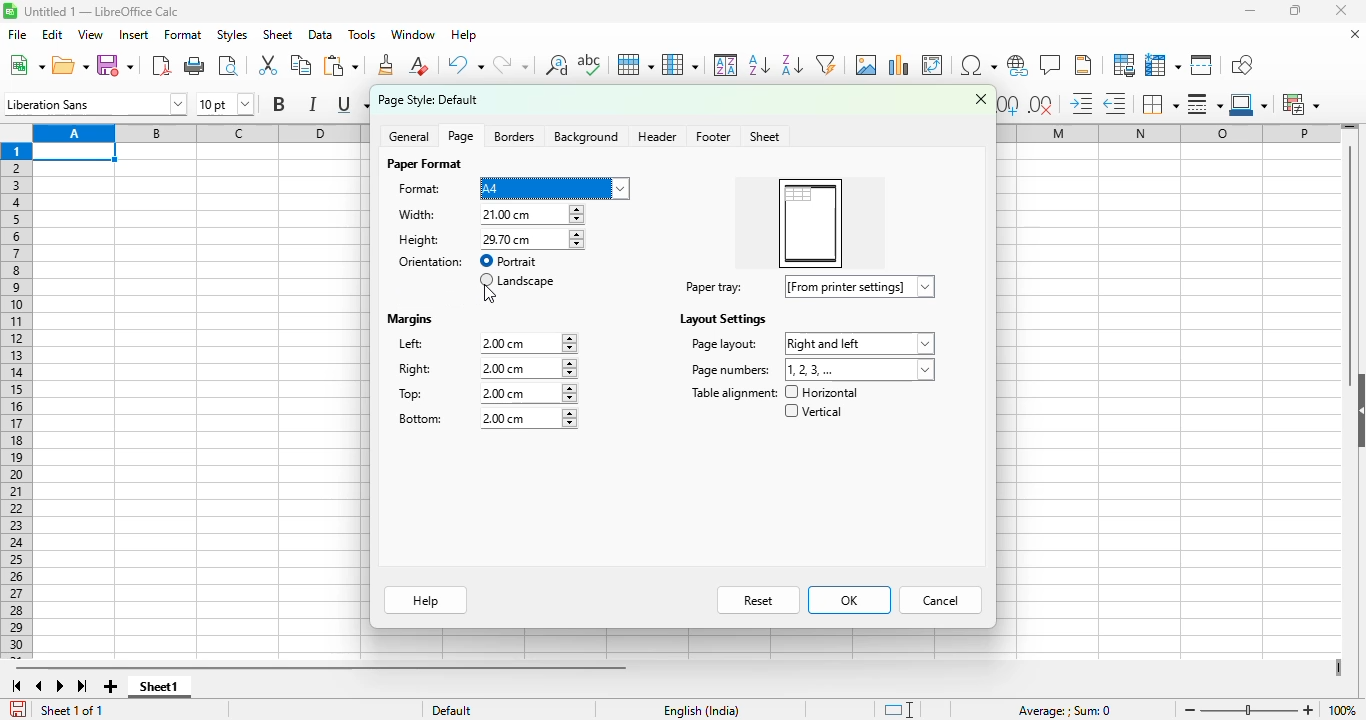 The width and height of the screenshot is (1366, 720). I want to click on A4, so click(554, 189).